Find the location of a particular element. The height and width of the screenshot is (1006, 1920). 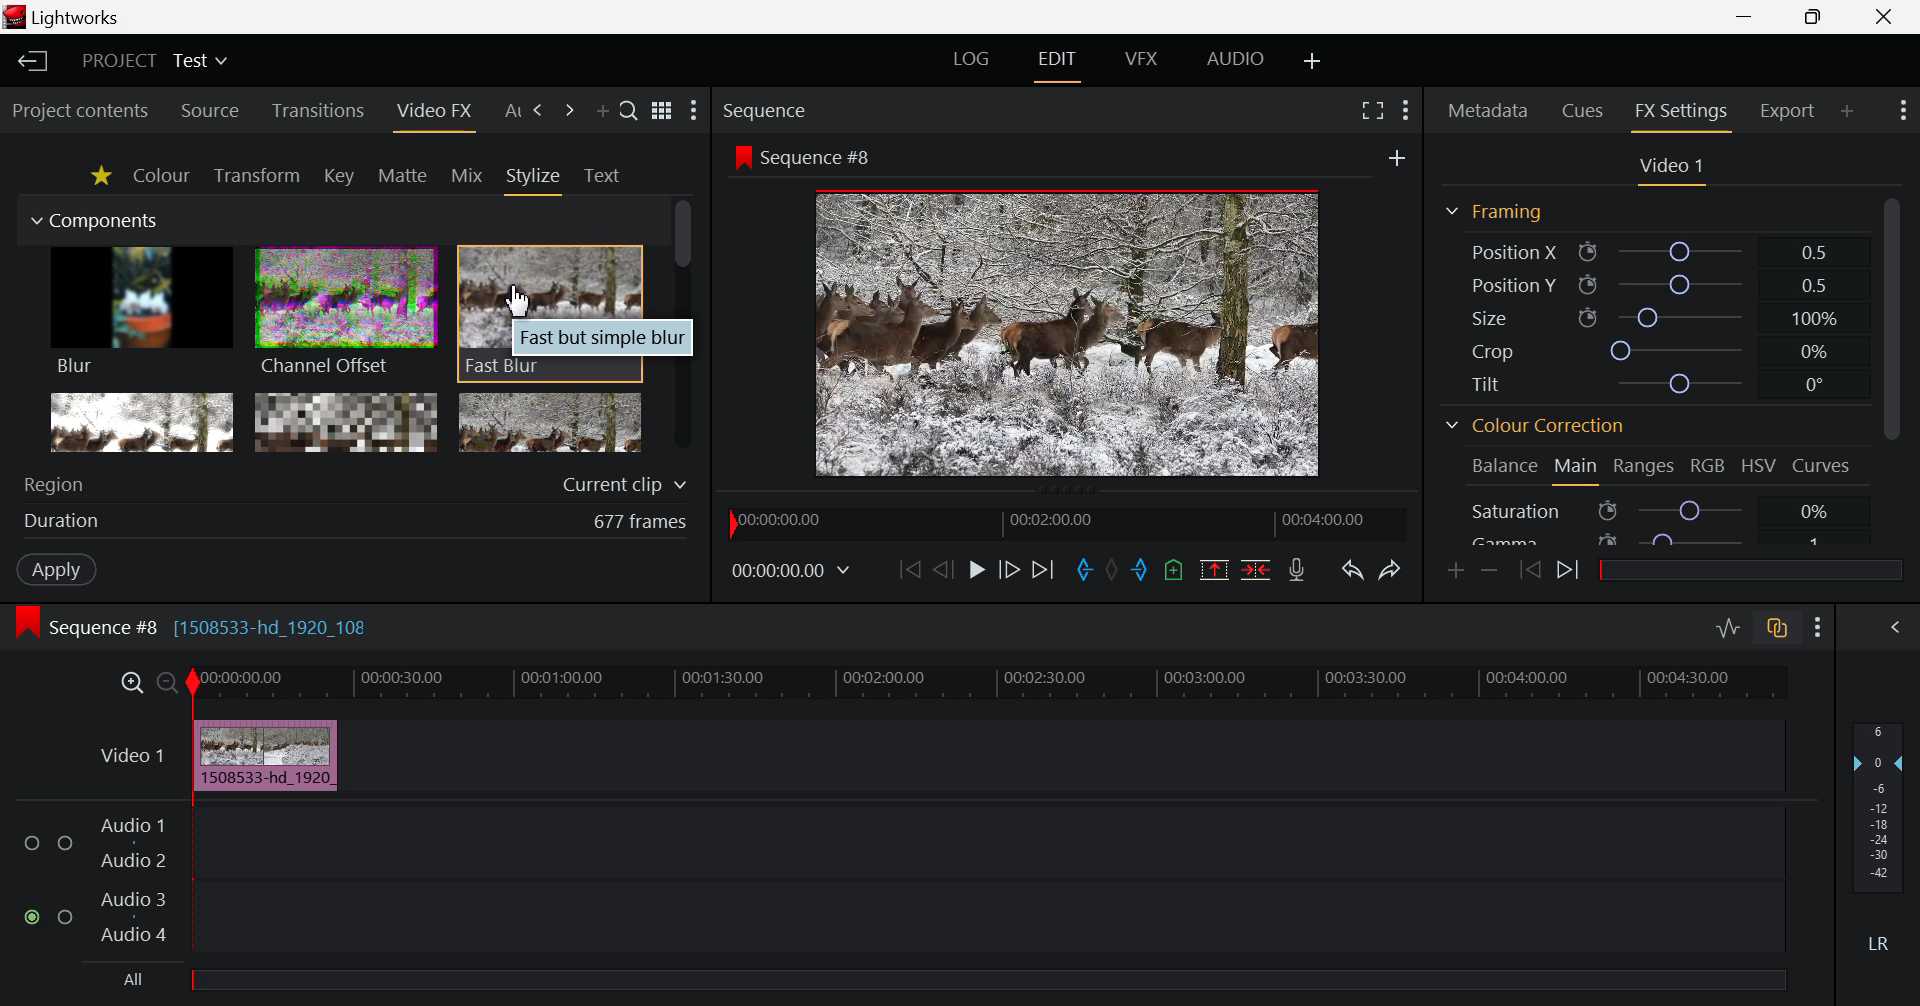

Region is located at coordinates (352, 480).